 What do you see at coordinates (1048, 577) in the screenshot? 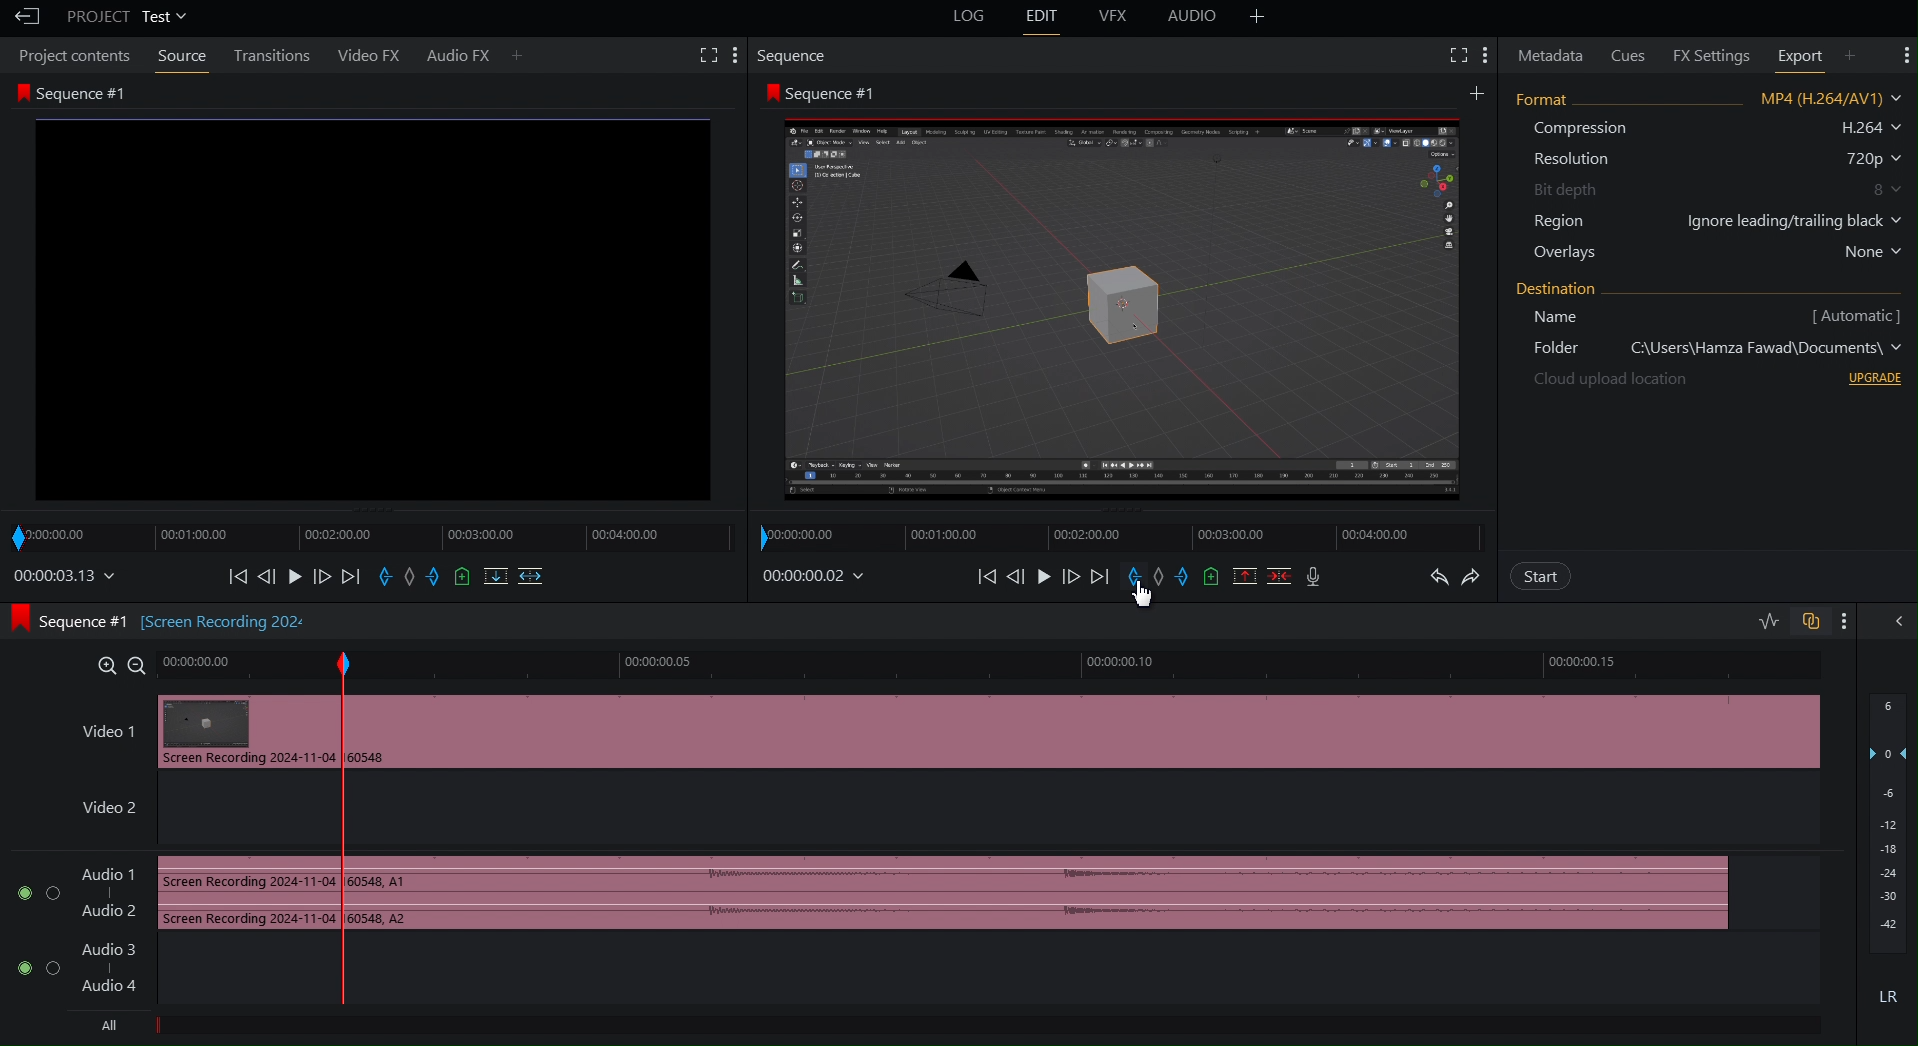
I see `Play` at bounding box center [1048, 577].